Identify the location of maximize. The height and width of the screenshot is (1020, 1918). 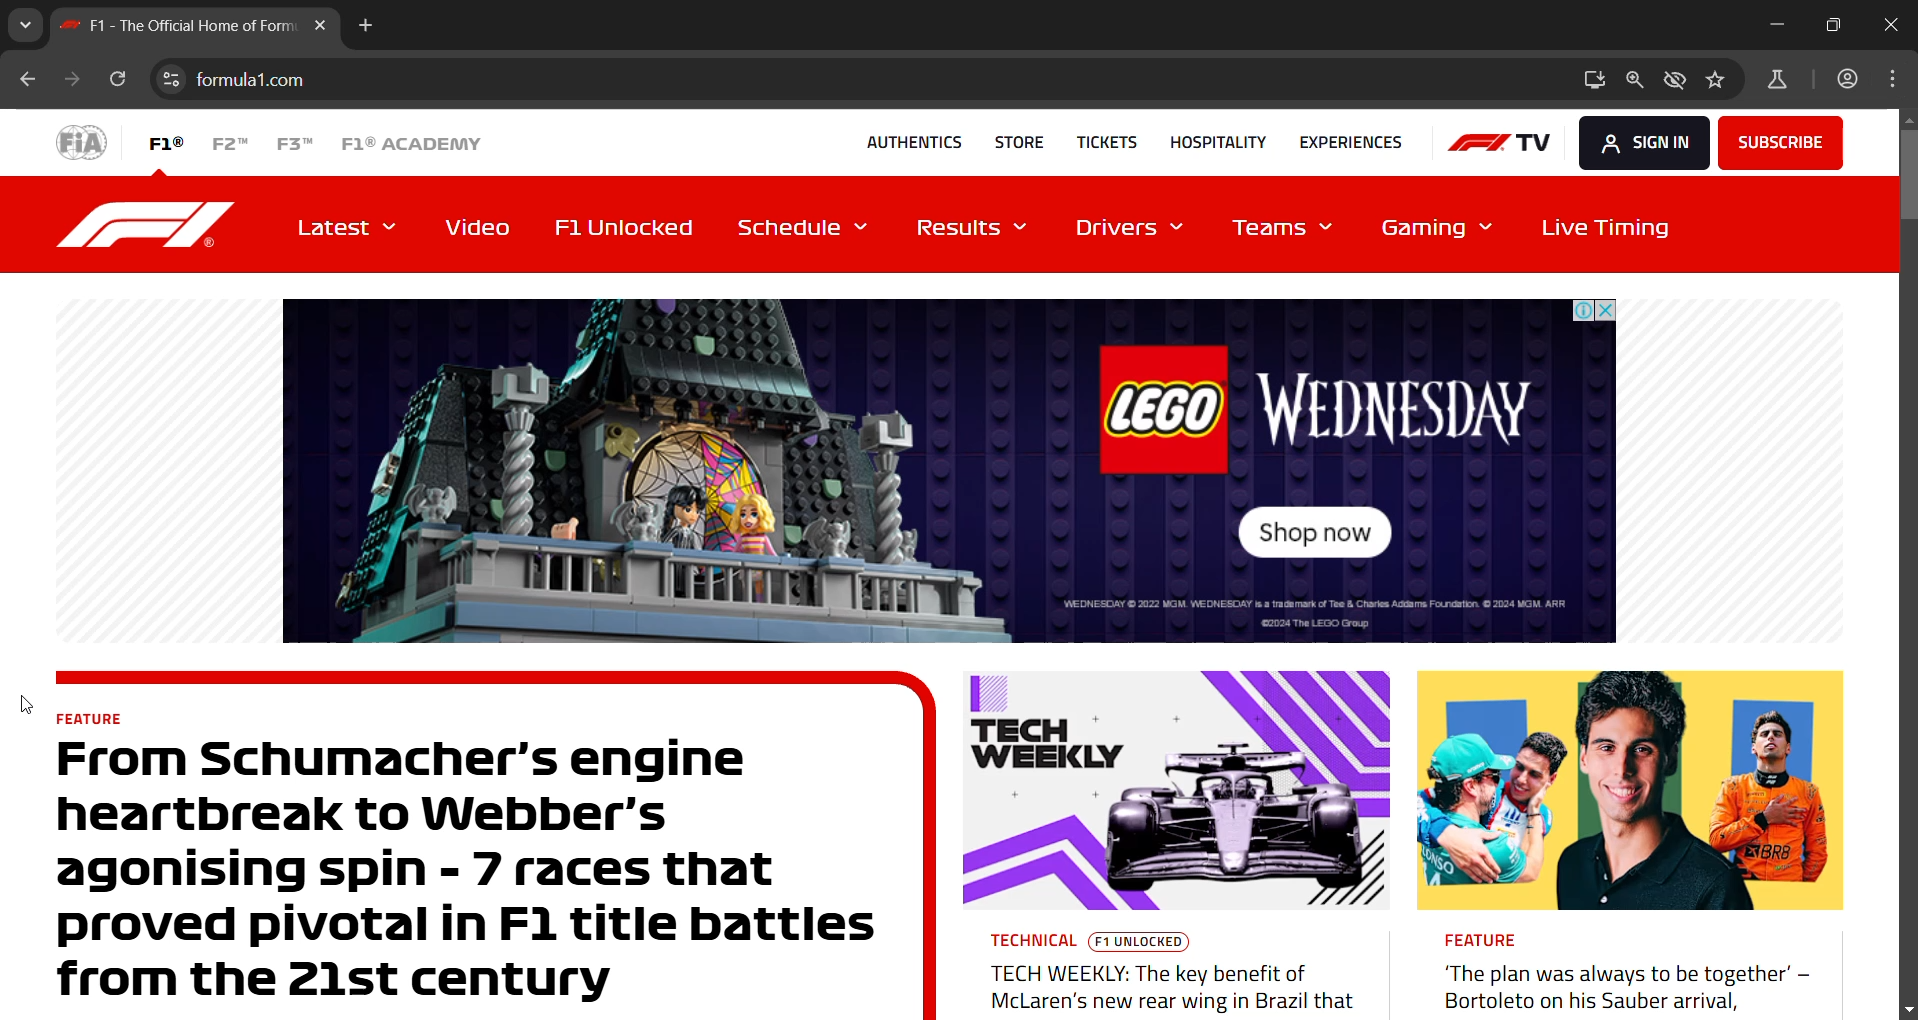
(1834, 23).